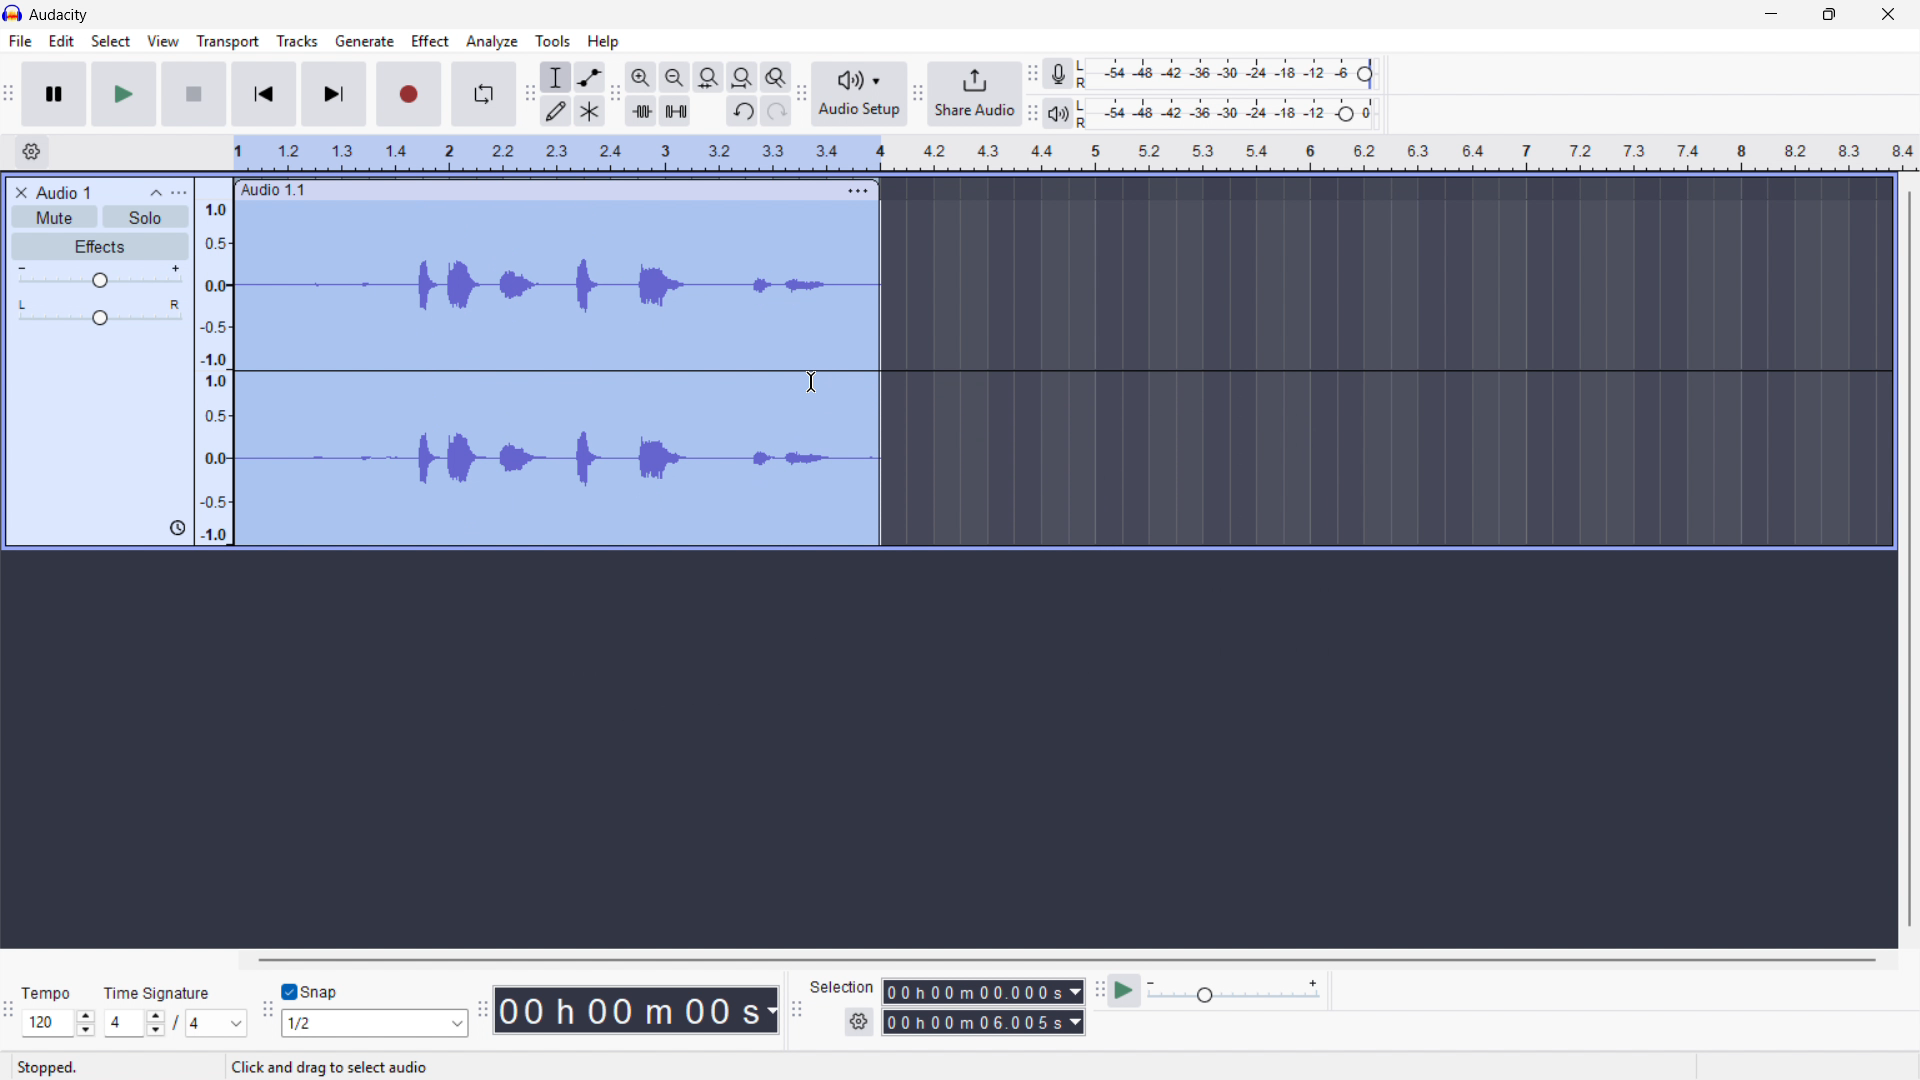 Image resolution: width=1920 pixels, height=1080 pixels. I want to click on Multi tool, so click(589, 112).